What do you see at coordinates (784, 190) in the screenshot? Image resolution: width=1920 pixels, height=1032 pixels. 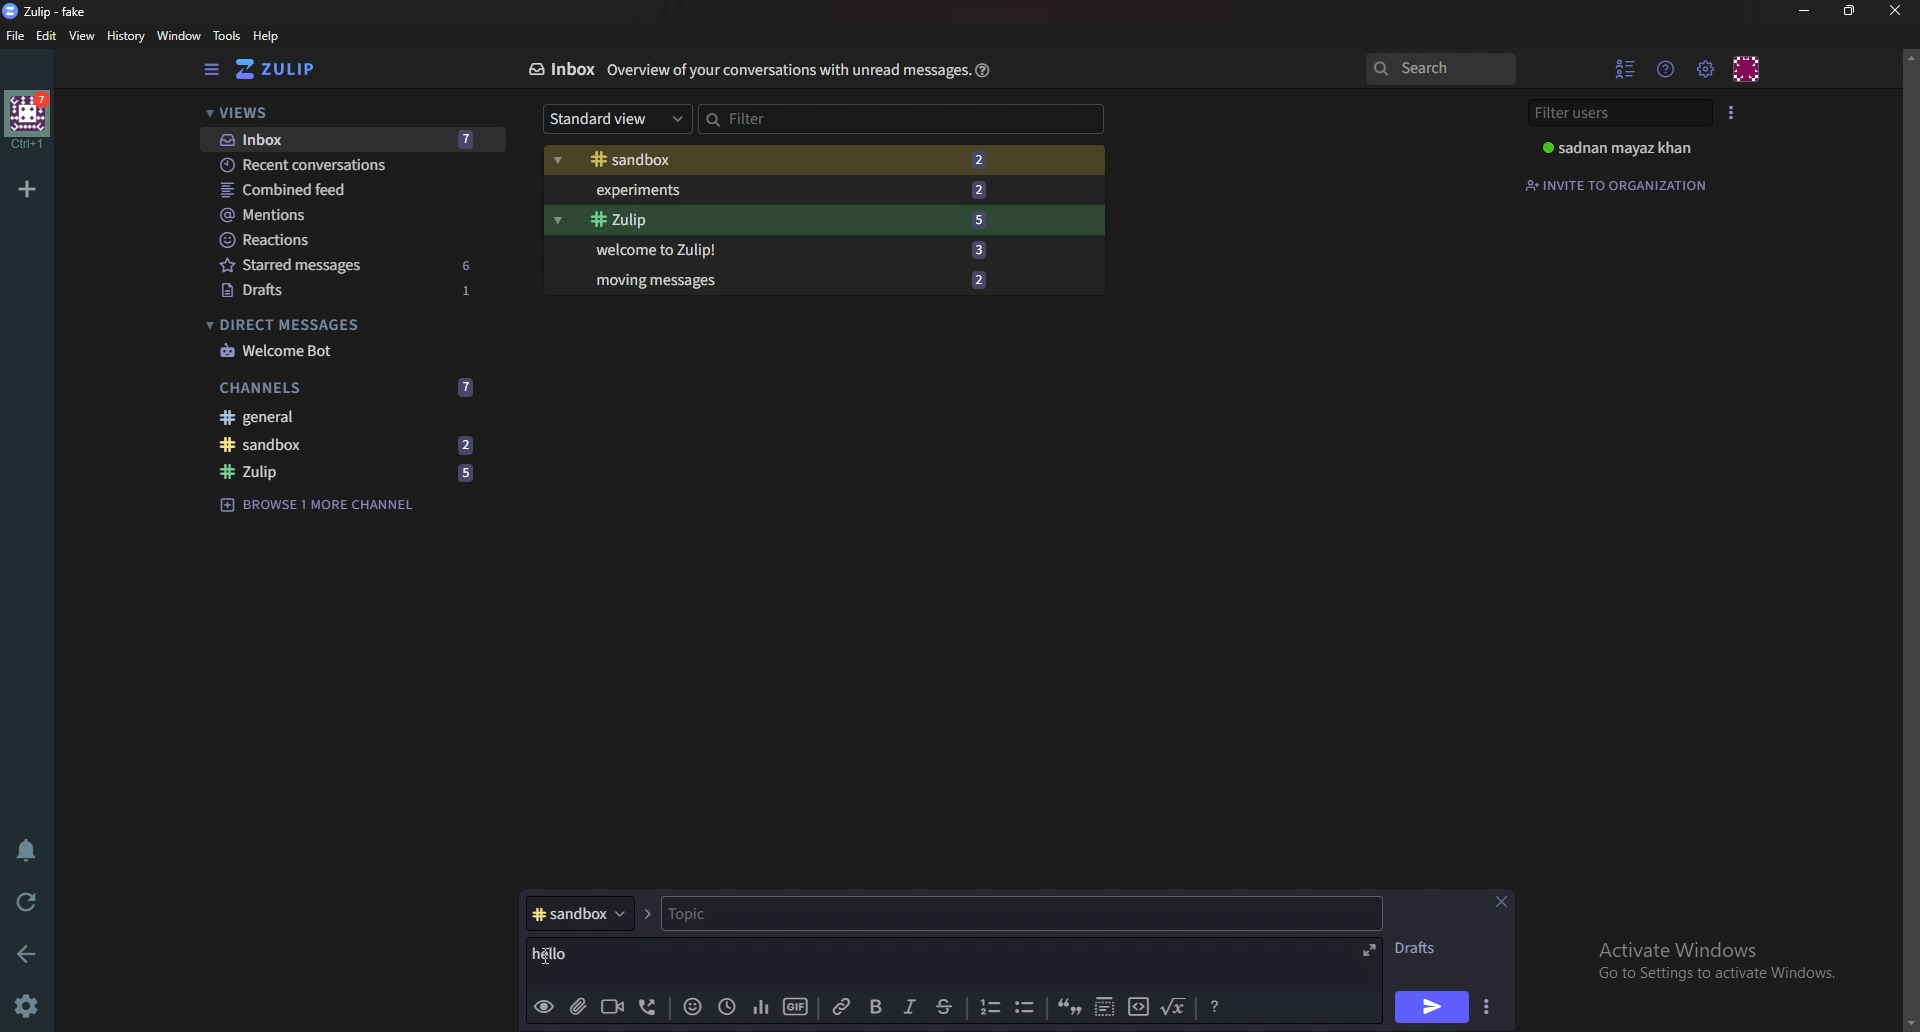 I see `Experiments` at bounding box center [784, 190].